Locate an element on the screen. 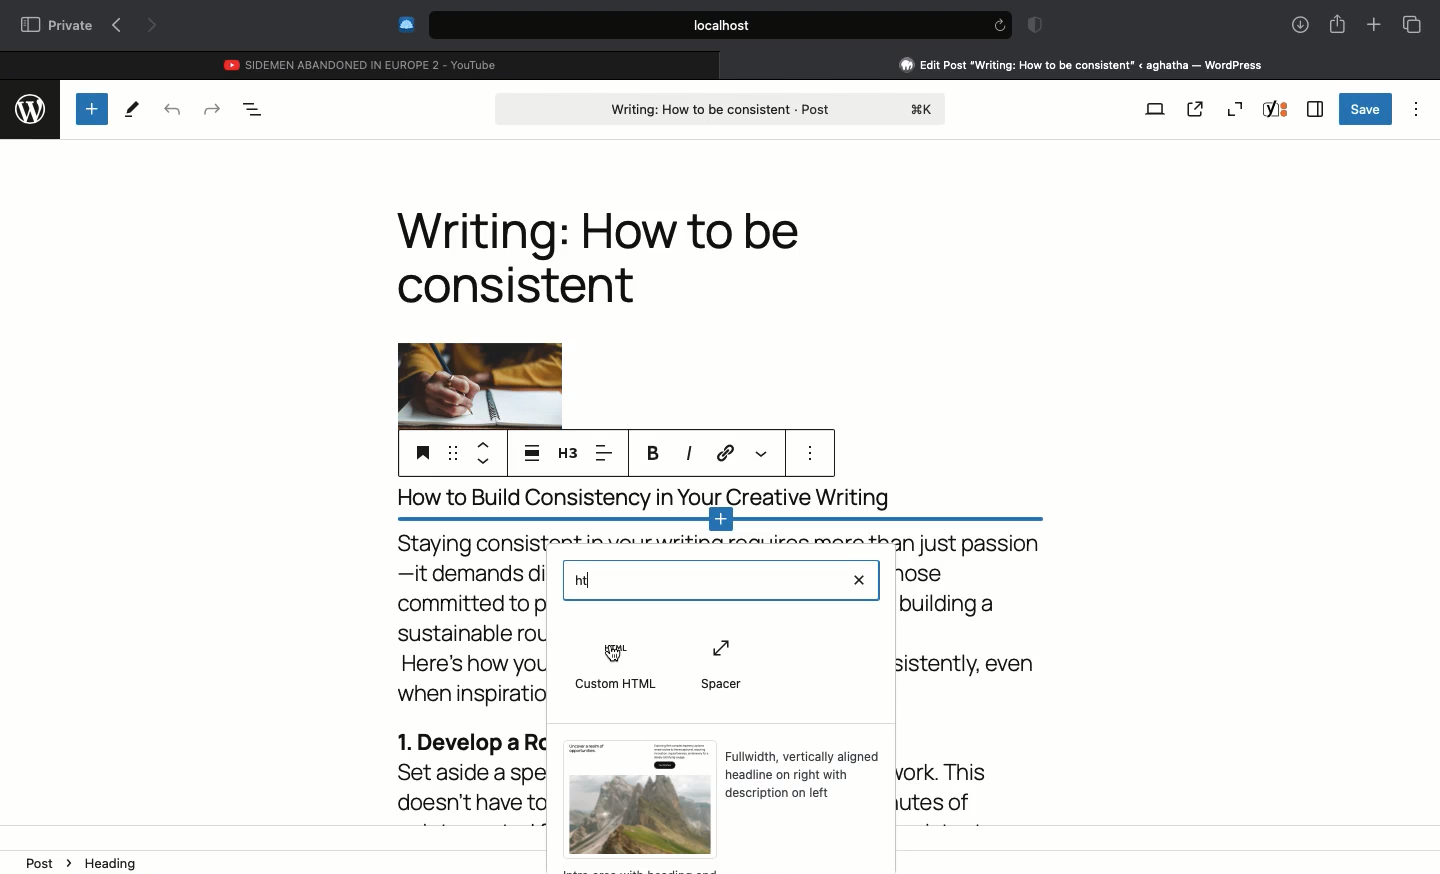  Image is located at coordinates (479, 381).